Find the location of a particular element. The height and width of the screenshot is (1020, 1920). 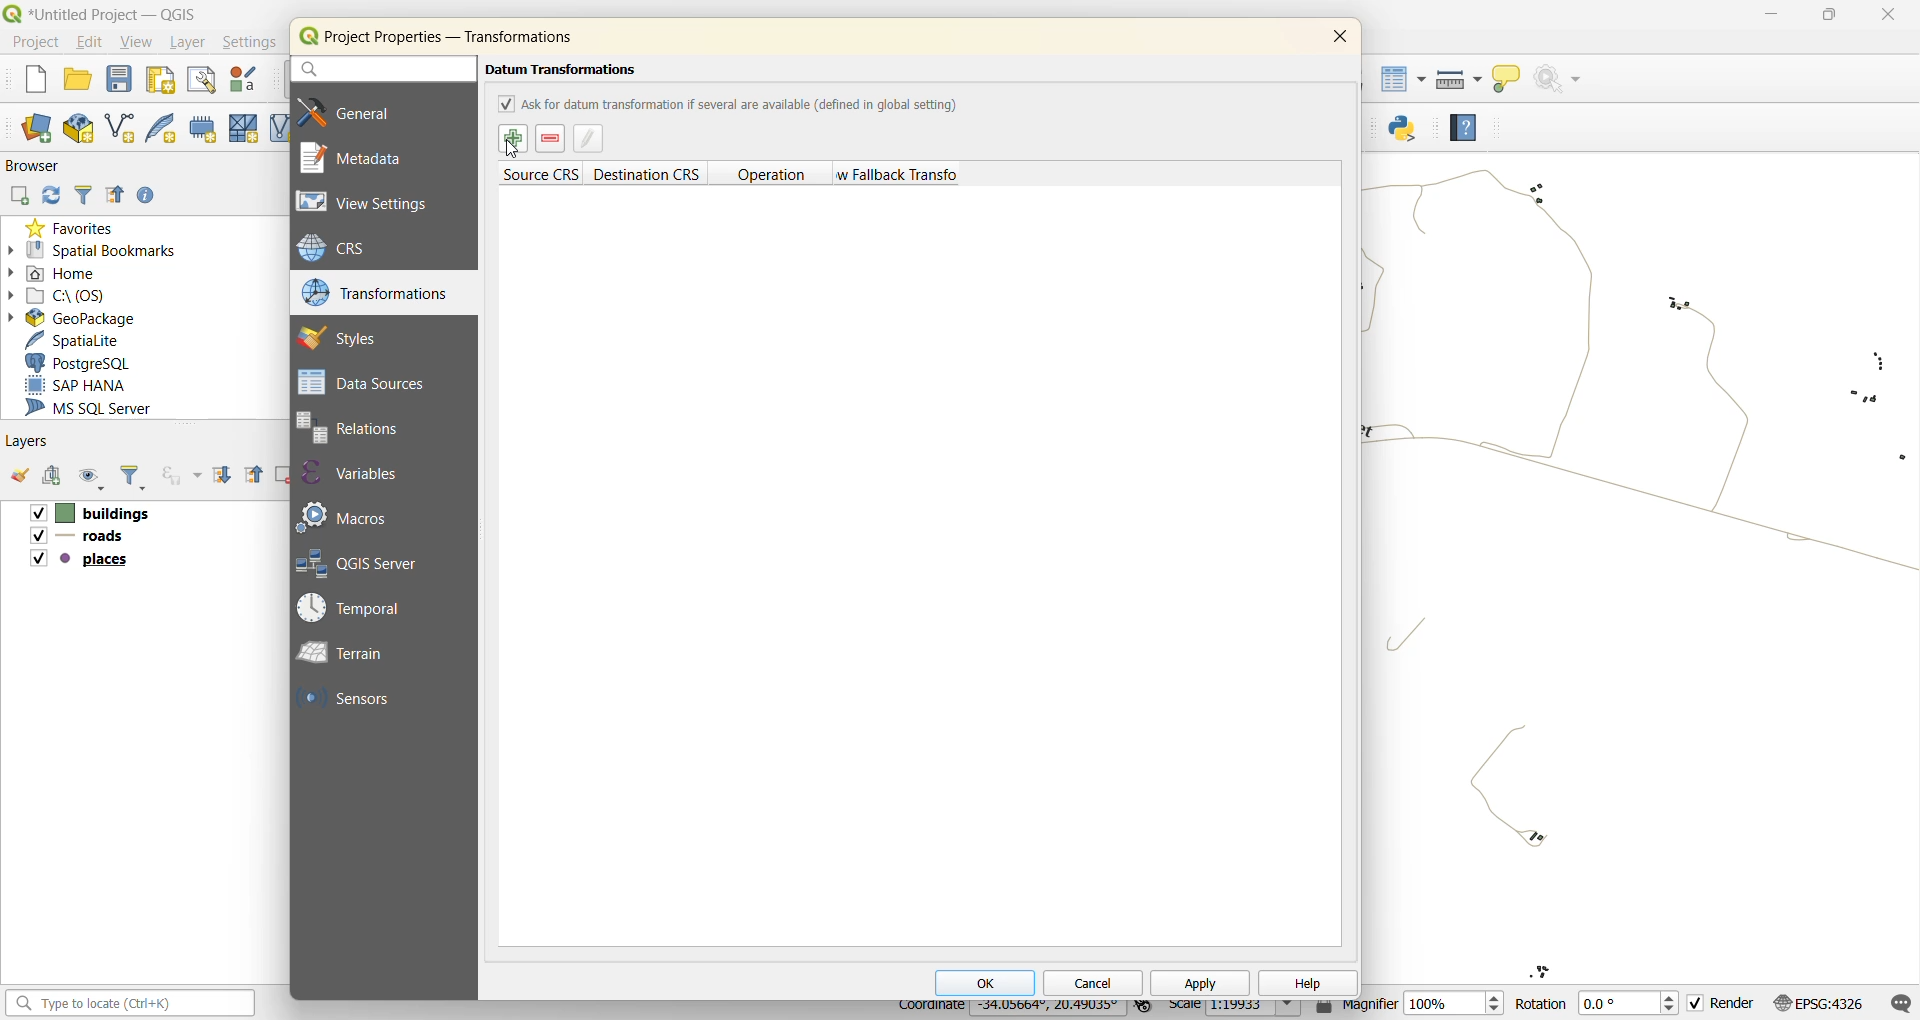

metadata is located at coordinates (362, 157).